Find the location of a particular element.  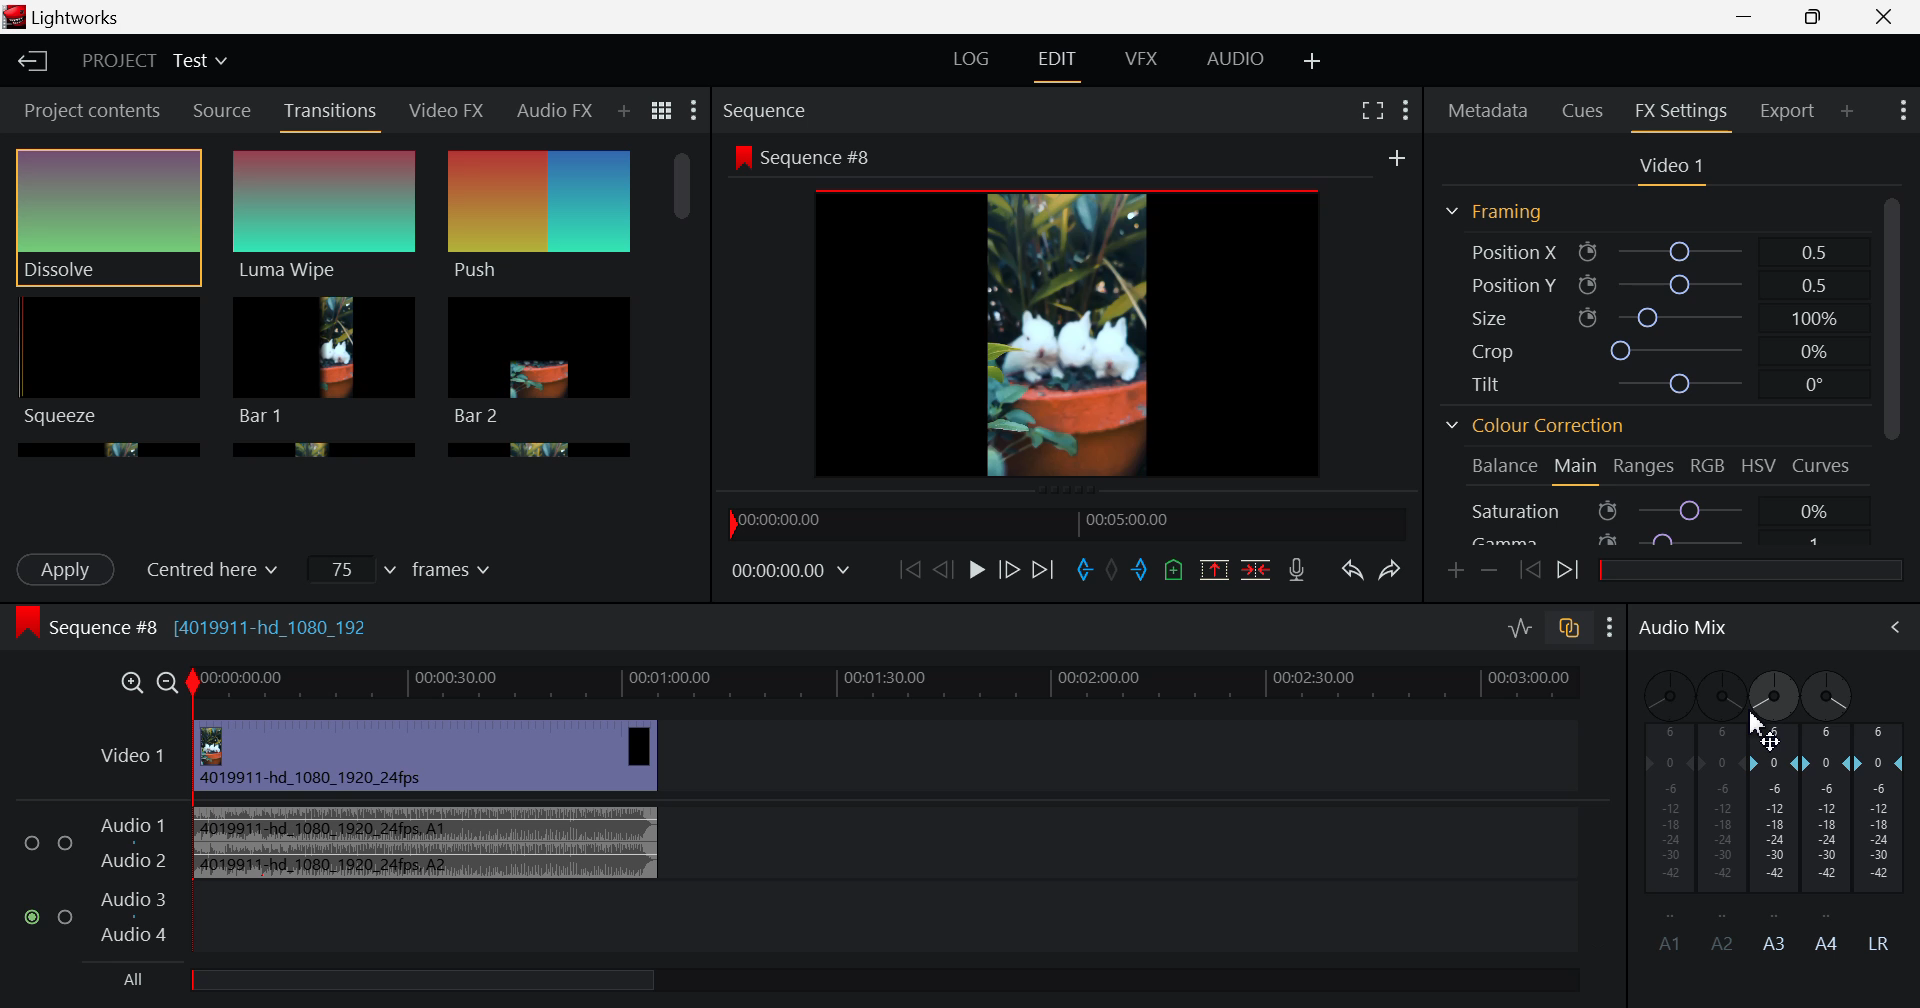

Delete/Cut is located at coordinates (1259, 569).